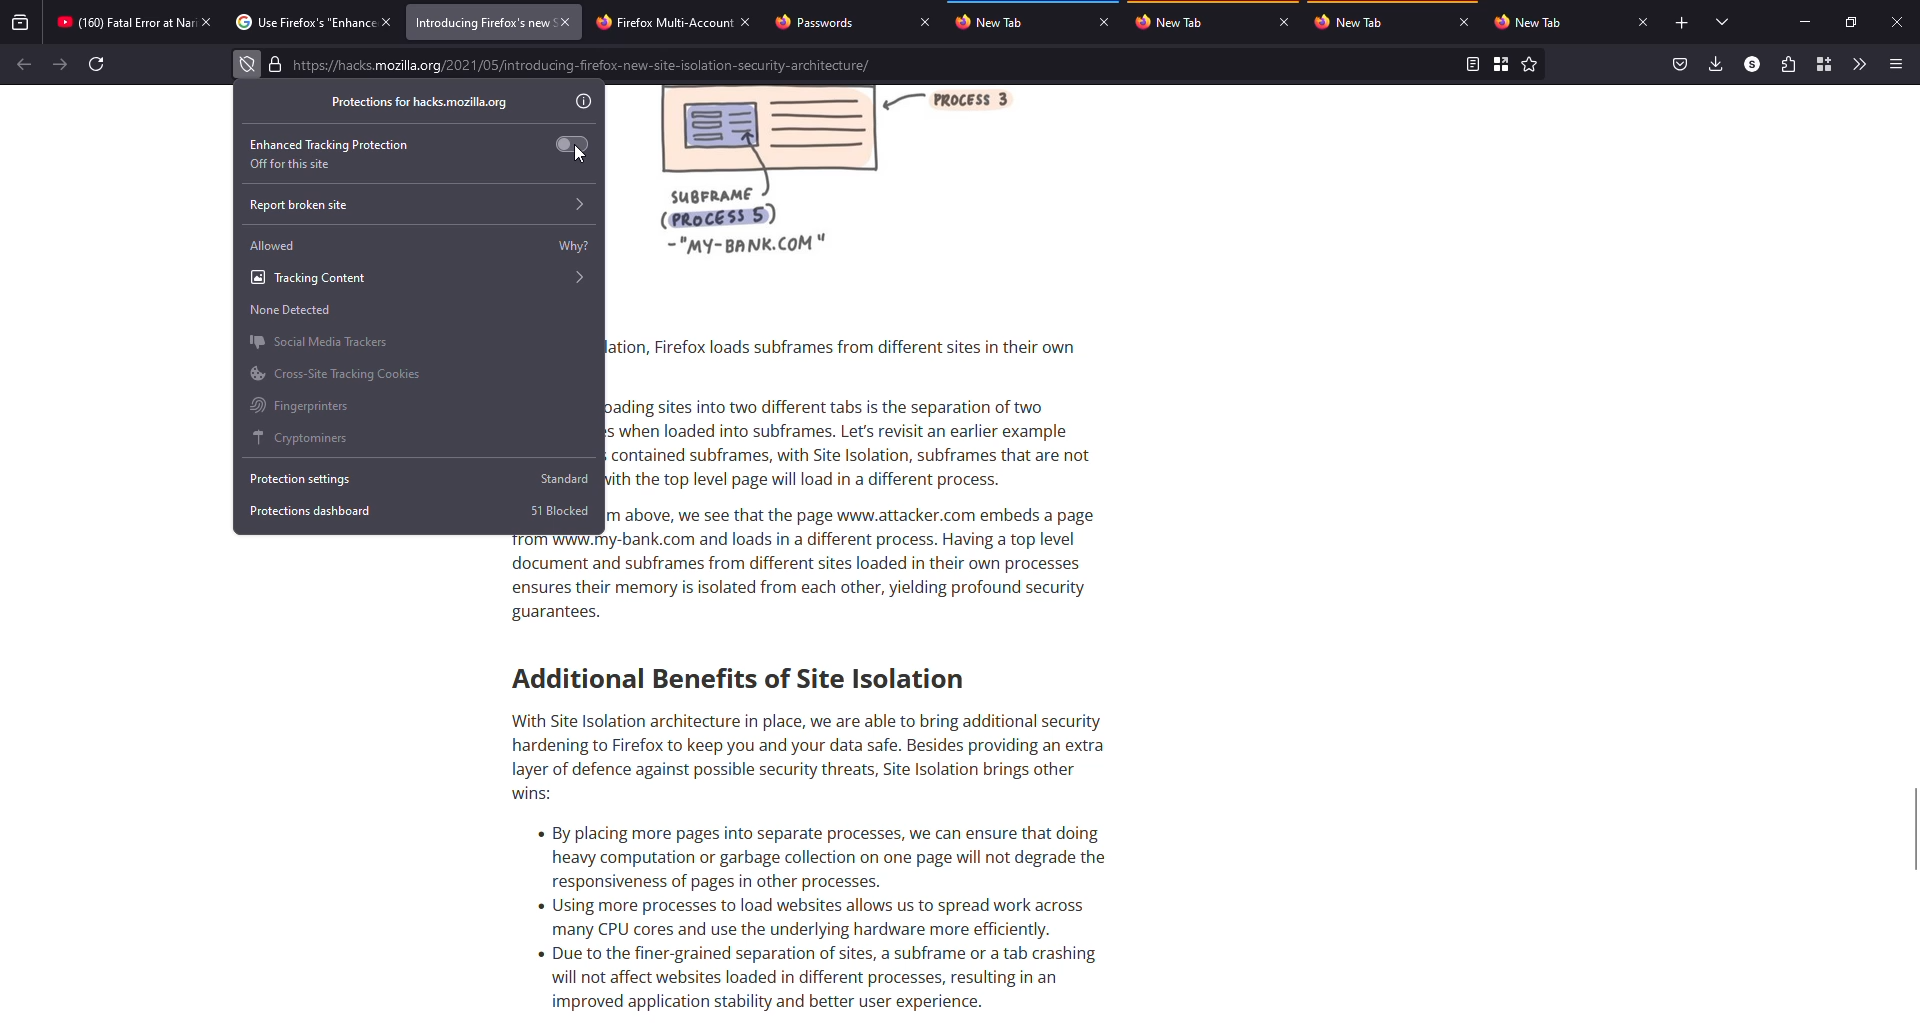 Image resolution: width=1920 pixels, height=1030 pixels. Describe the element at coordinates (124, 22) in the screenshot. I see `tab` at that location.